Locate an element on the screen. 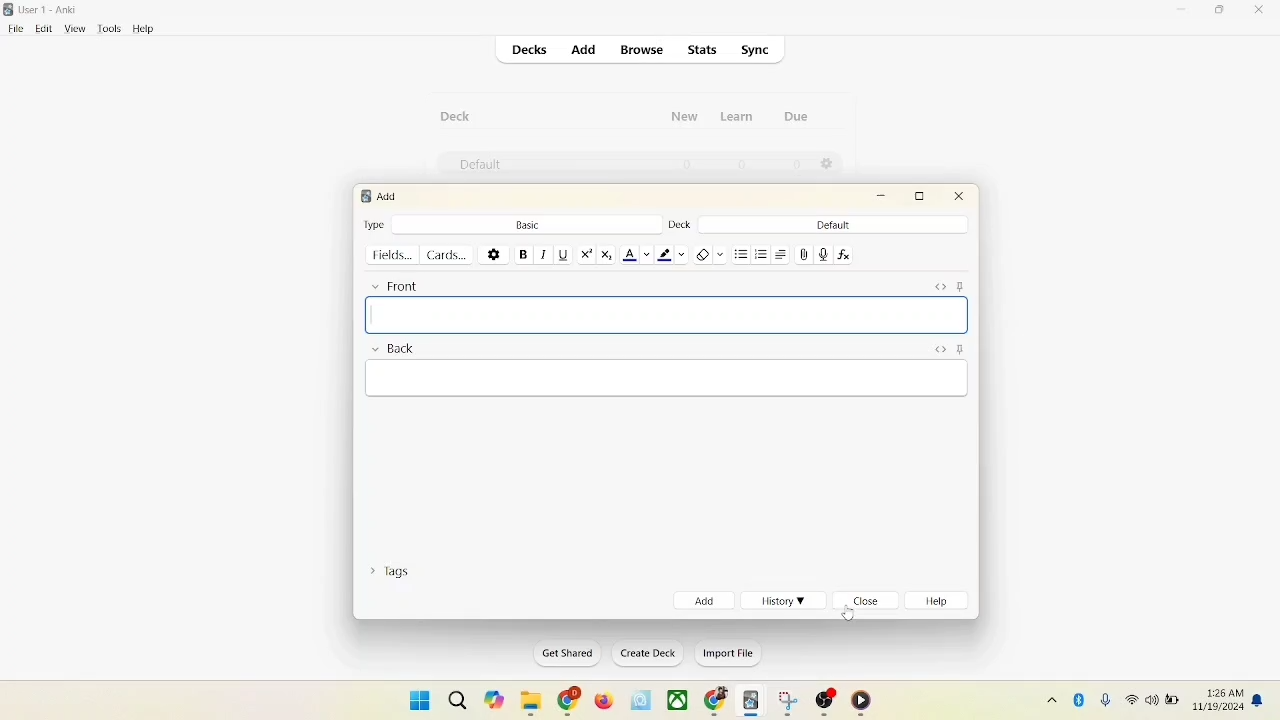  logo is located at coordinates (364, 196).